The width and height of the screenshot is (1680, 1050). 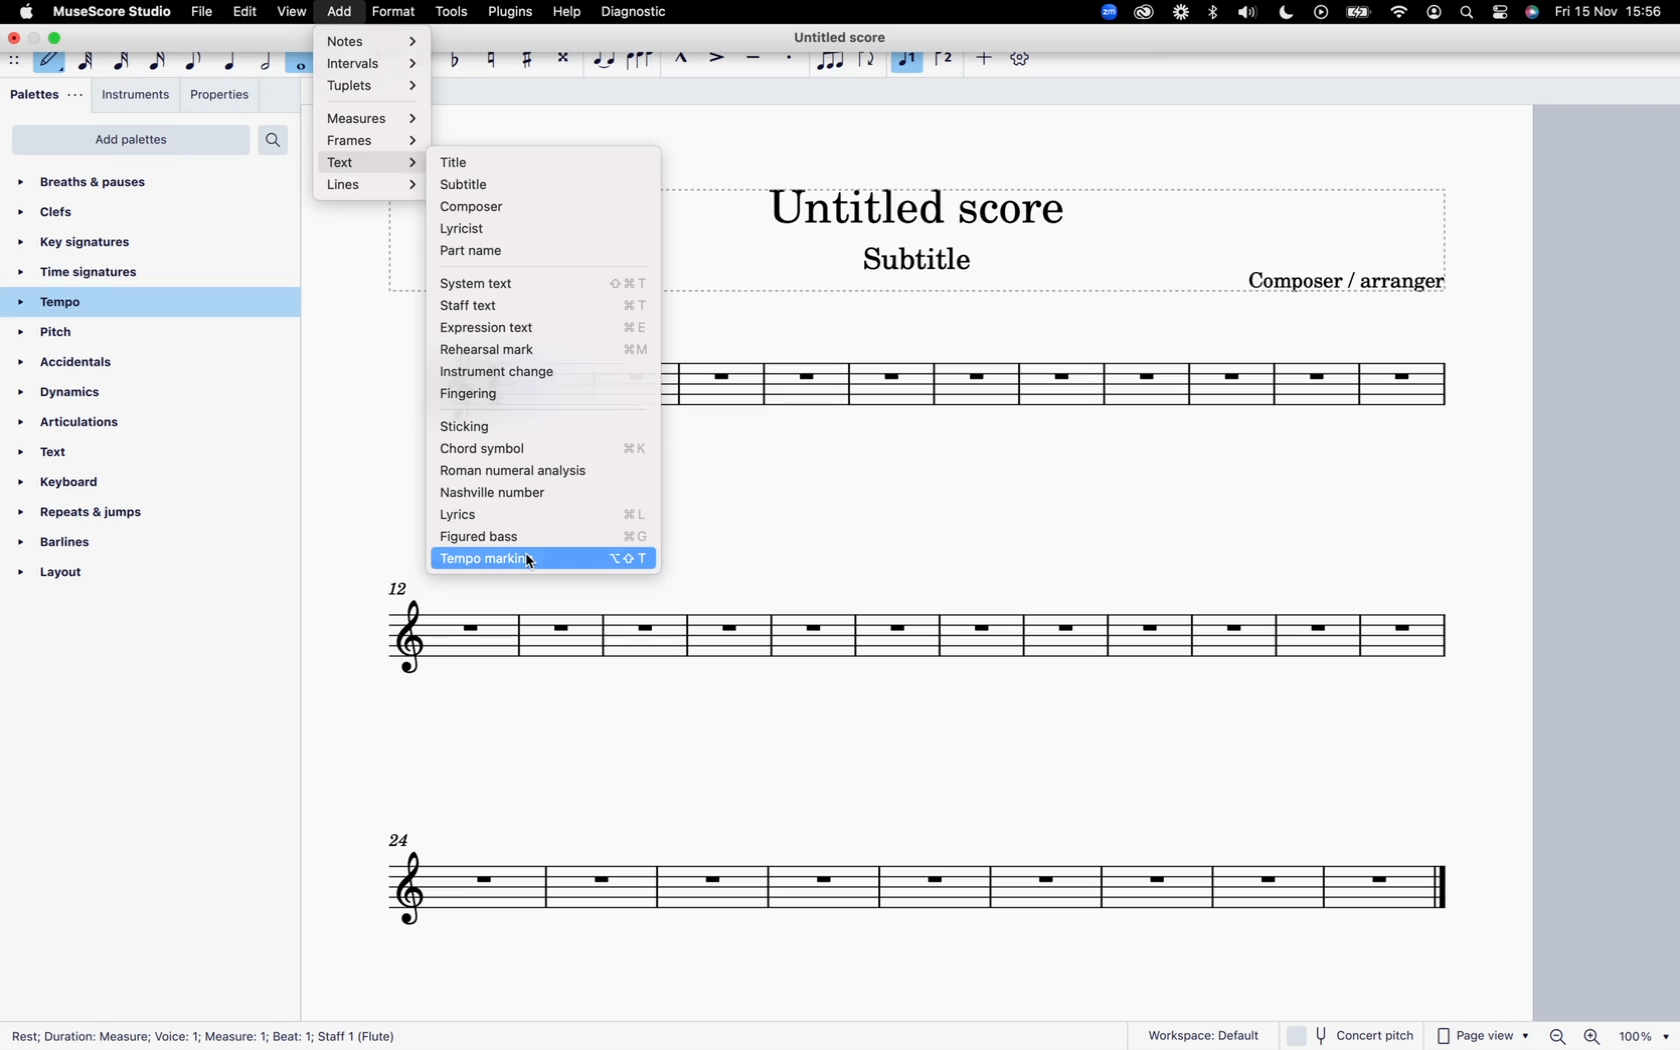 What do you see at coordinates (548, 493) in the screenshot?
I see `nashville numver` at bounding box center [548, 493].